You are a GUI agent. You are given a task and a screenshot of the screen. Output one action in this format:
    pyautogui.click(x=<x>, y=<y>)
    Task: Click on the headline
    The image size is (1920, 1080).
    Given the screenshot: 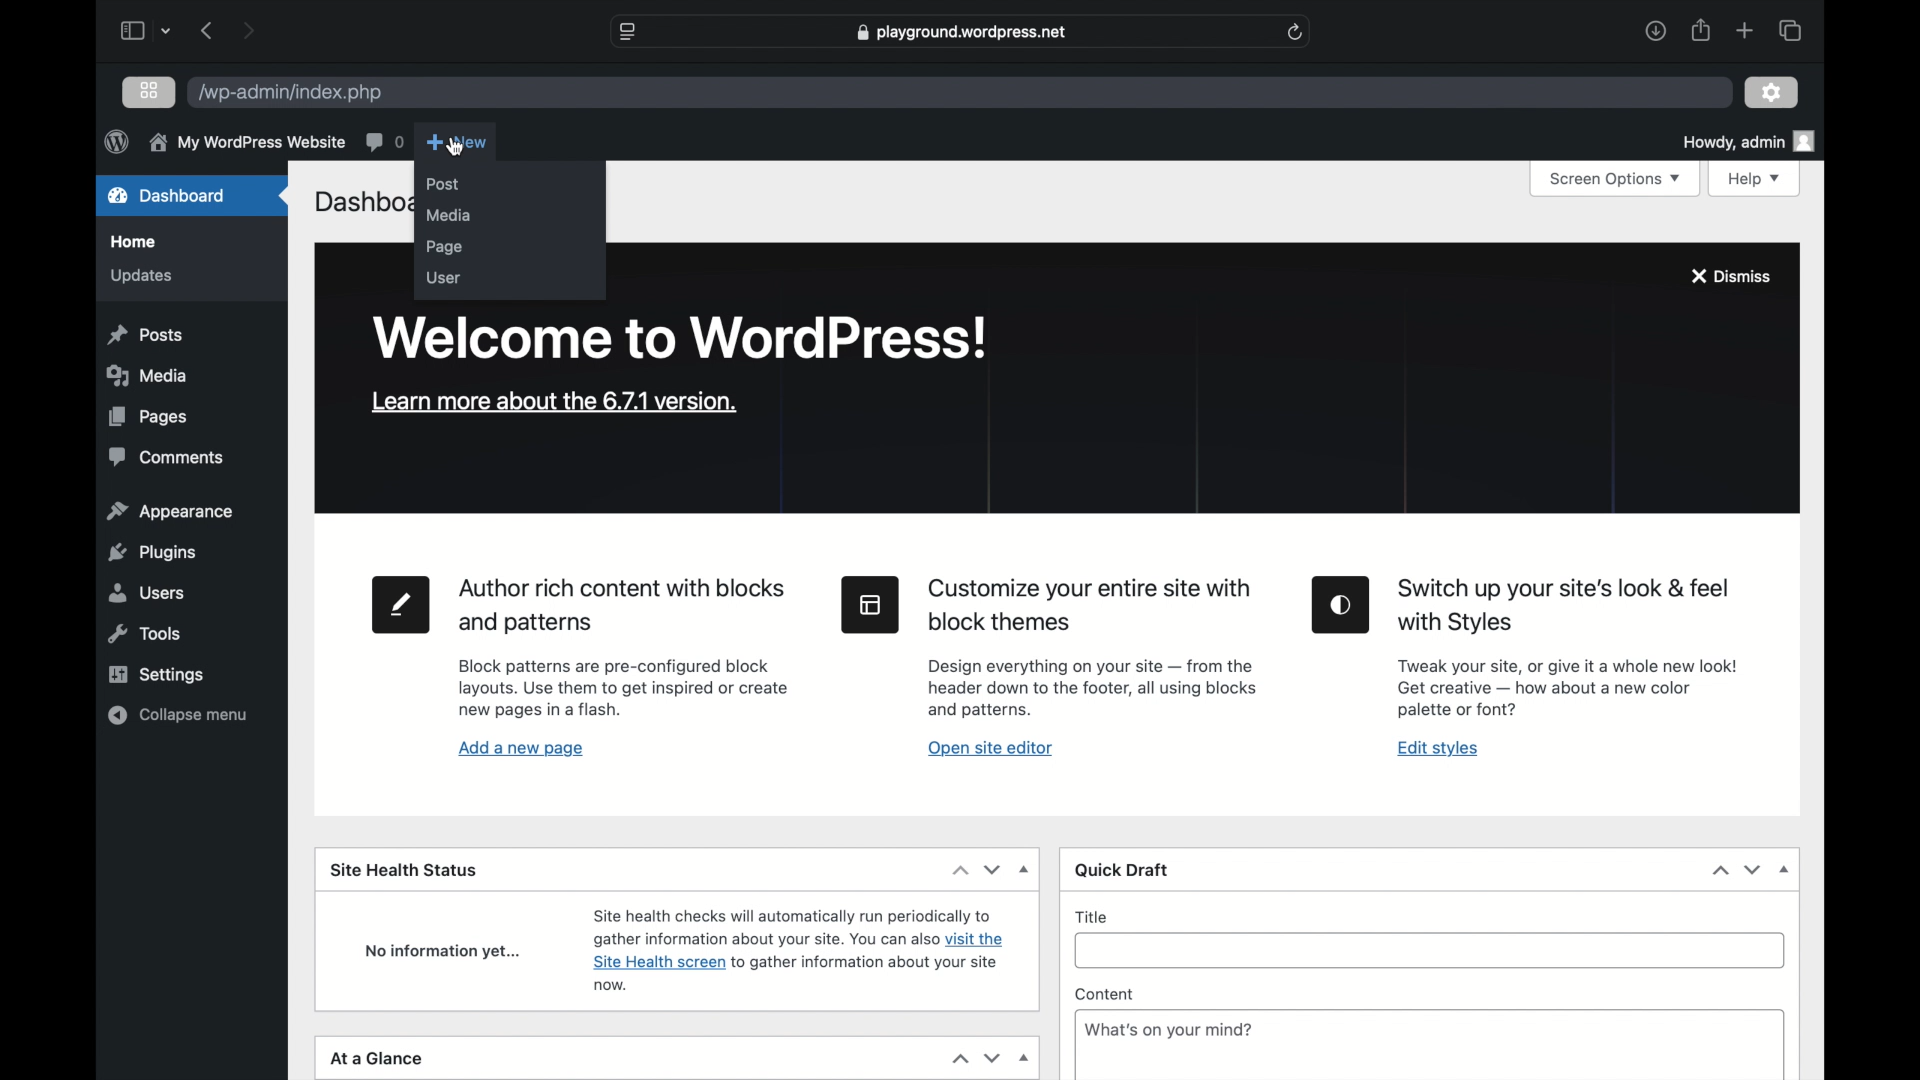 What is the action you would take?
    pyautogui.click(x=626, y=606)
    